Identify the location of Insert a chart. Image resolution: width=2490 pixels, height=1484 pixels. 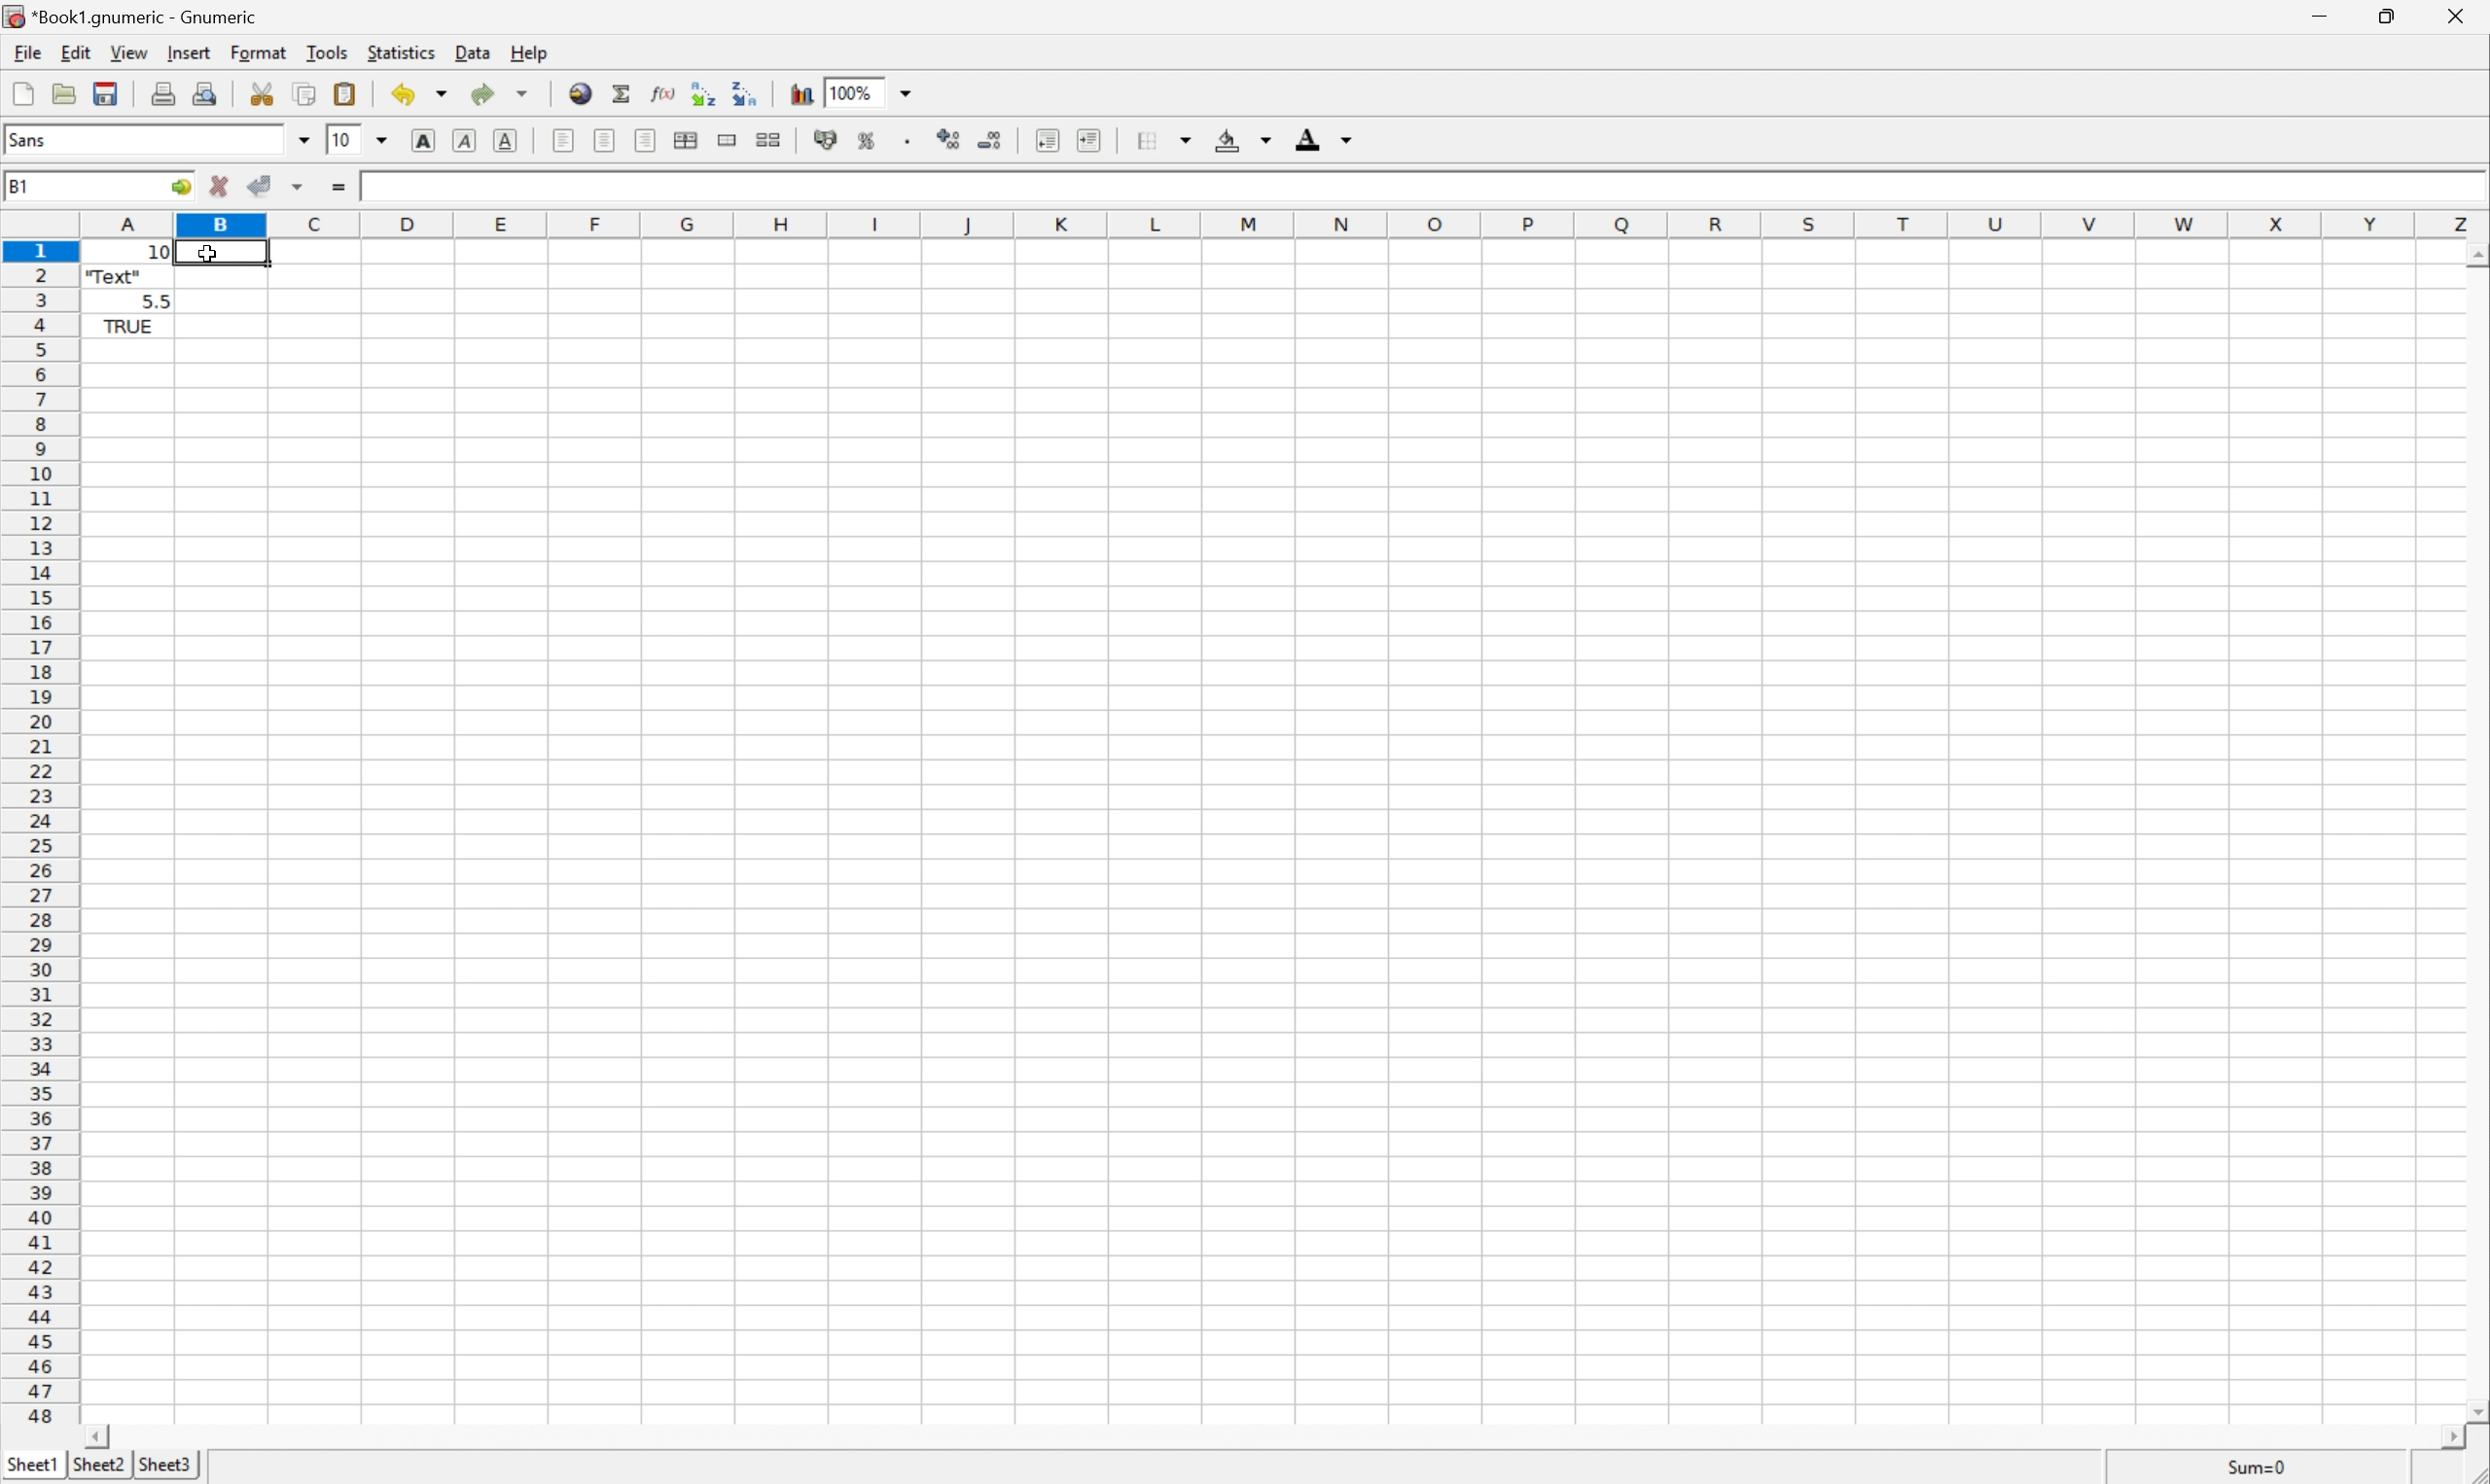
(802, 92).